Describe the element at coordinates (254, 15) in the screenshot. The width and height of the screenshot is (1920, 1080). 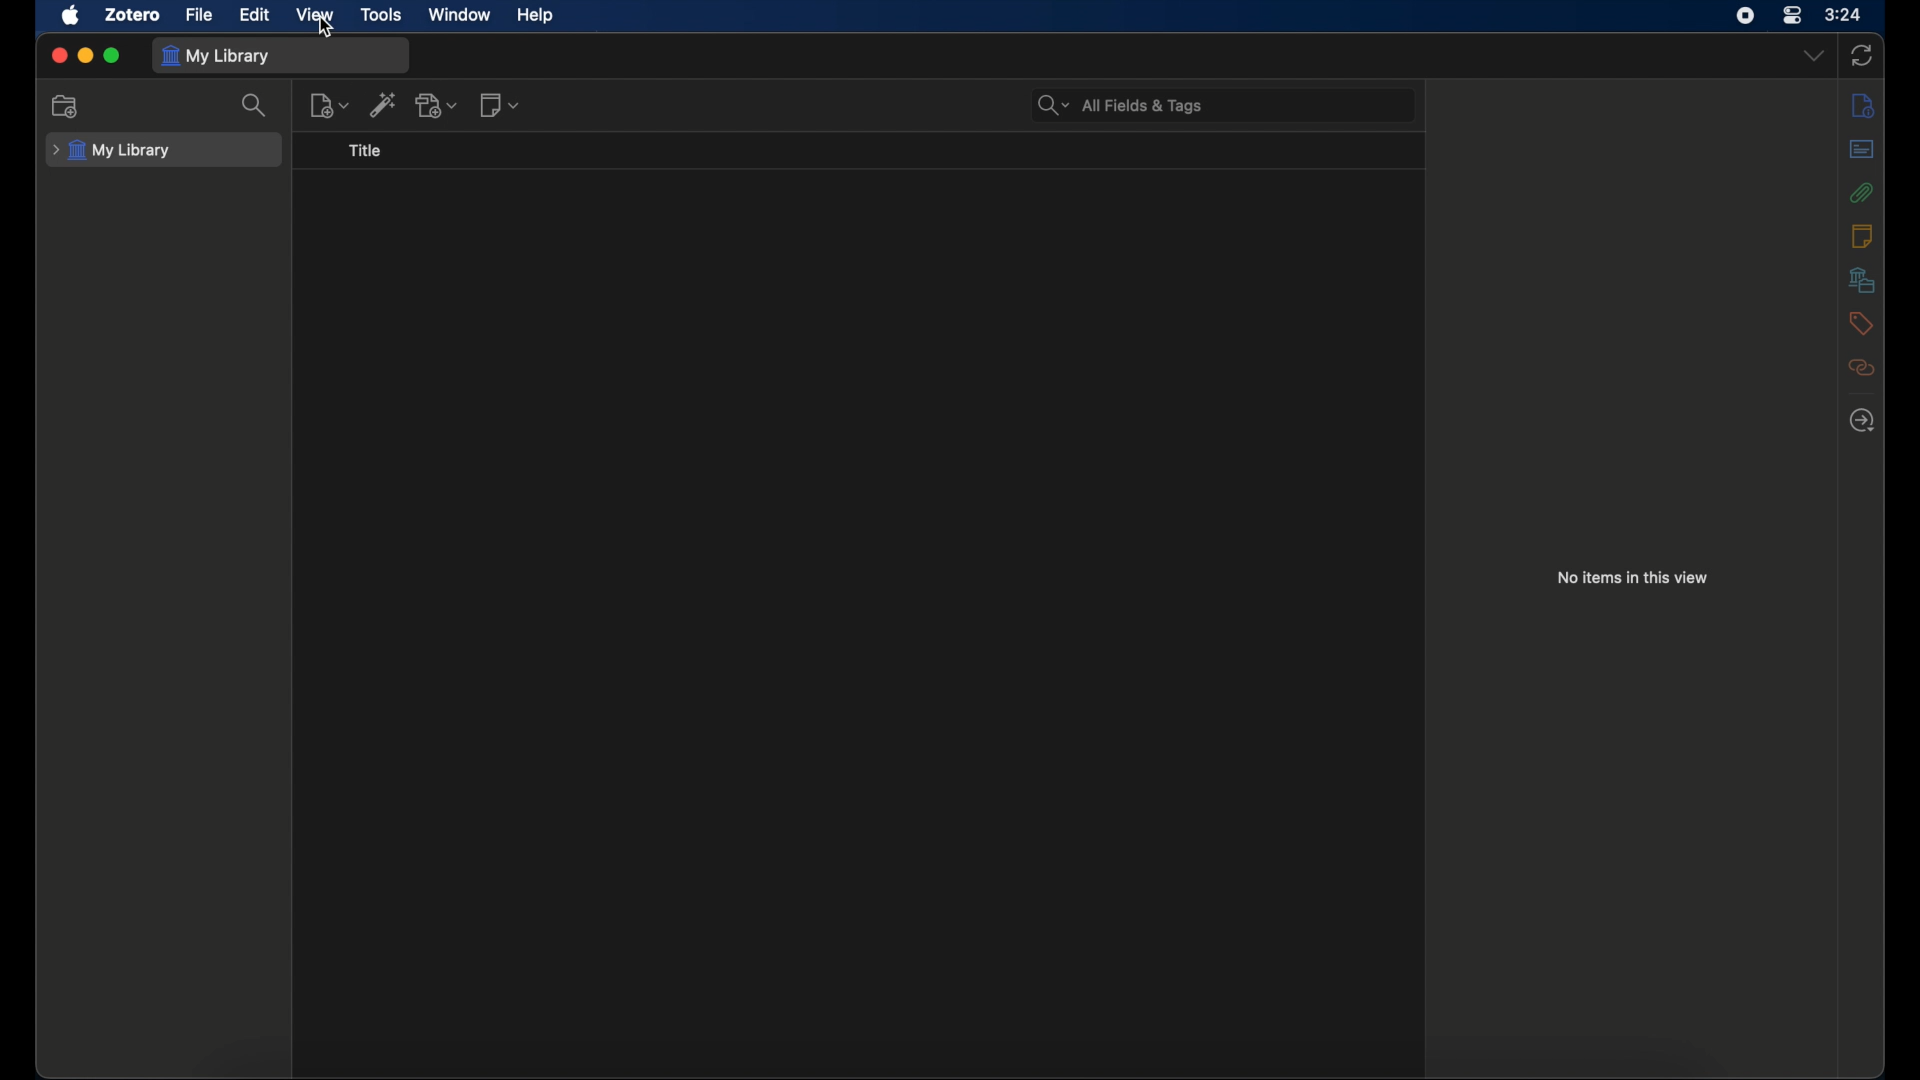
I see `edit` at that location.